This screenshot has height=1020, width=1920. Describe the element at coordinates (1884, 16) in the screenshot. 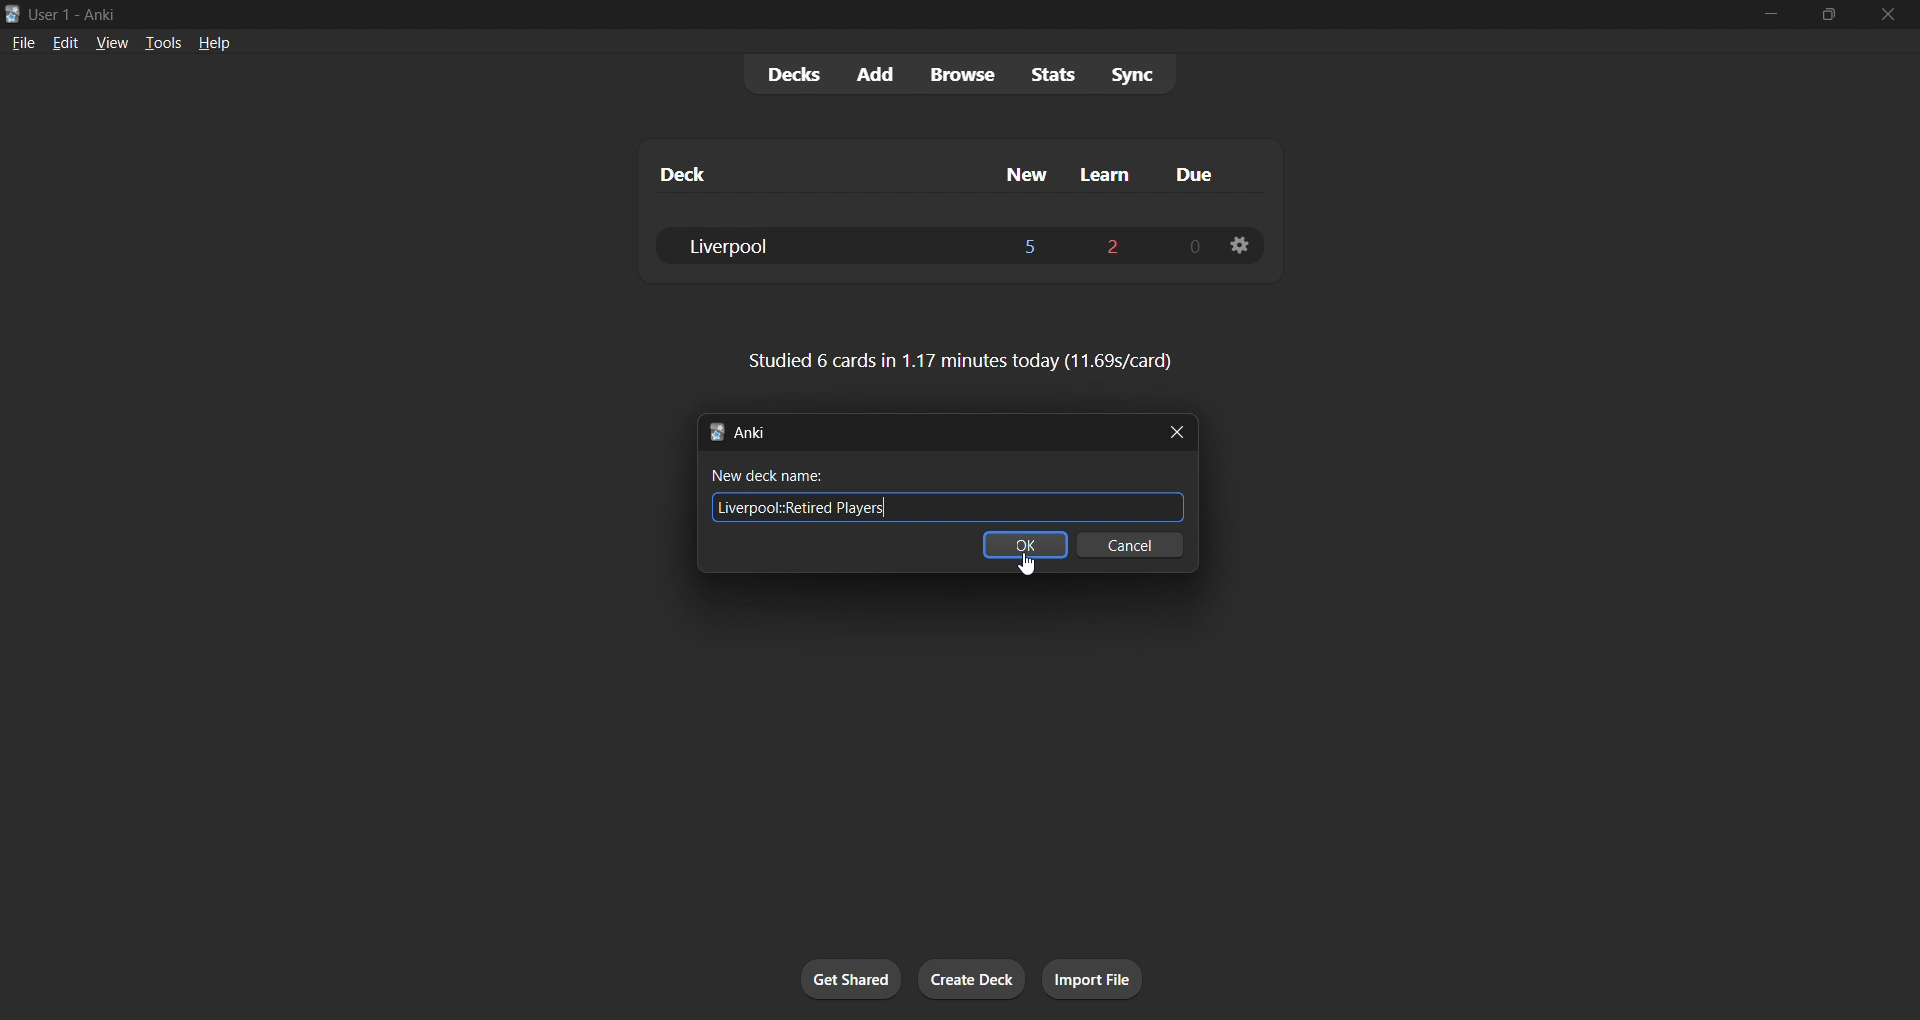

I see `close` at that location.